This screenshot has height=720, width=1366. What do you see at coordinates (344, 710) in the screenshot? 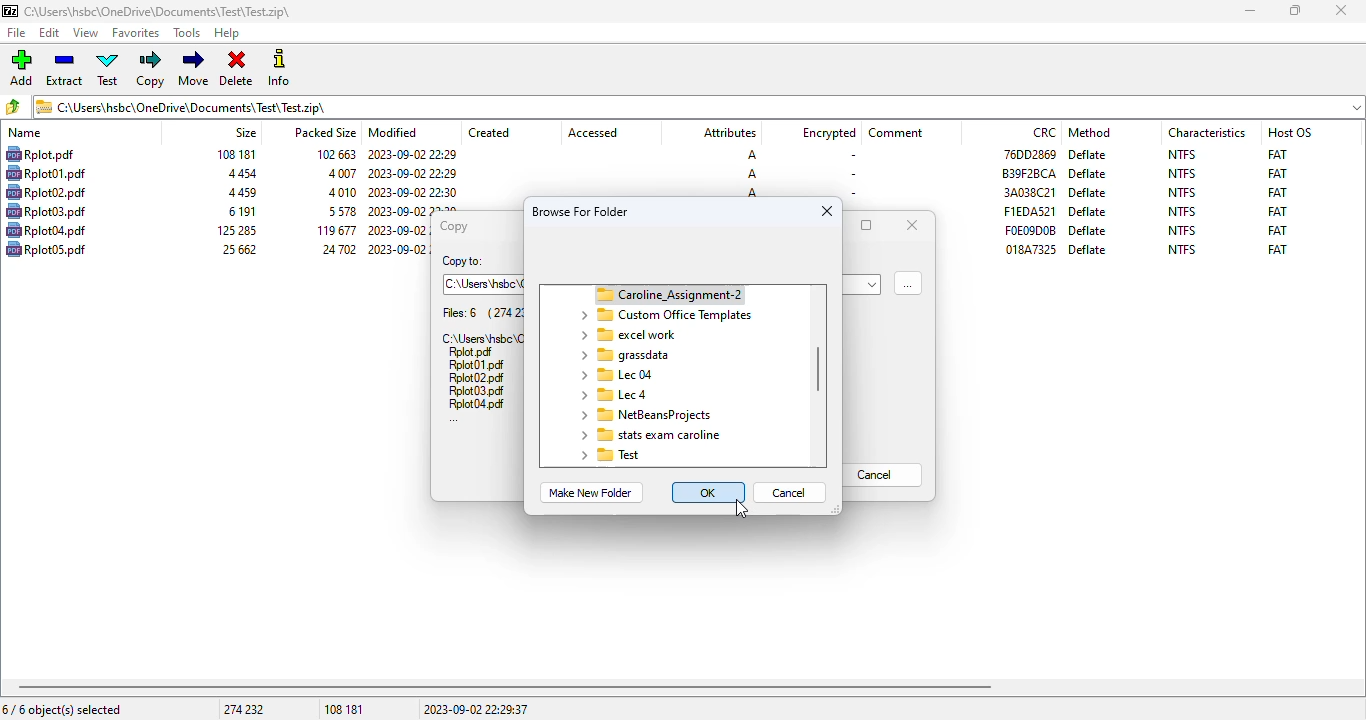
I see `108 181` at bounding box center [344, 710].